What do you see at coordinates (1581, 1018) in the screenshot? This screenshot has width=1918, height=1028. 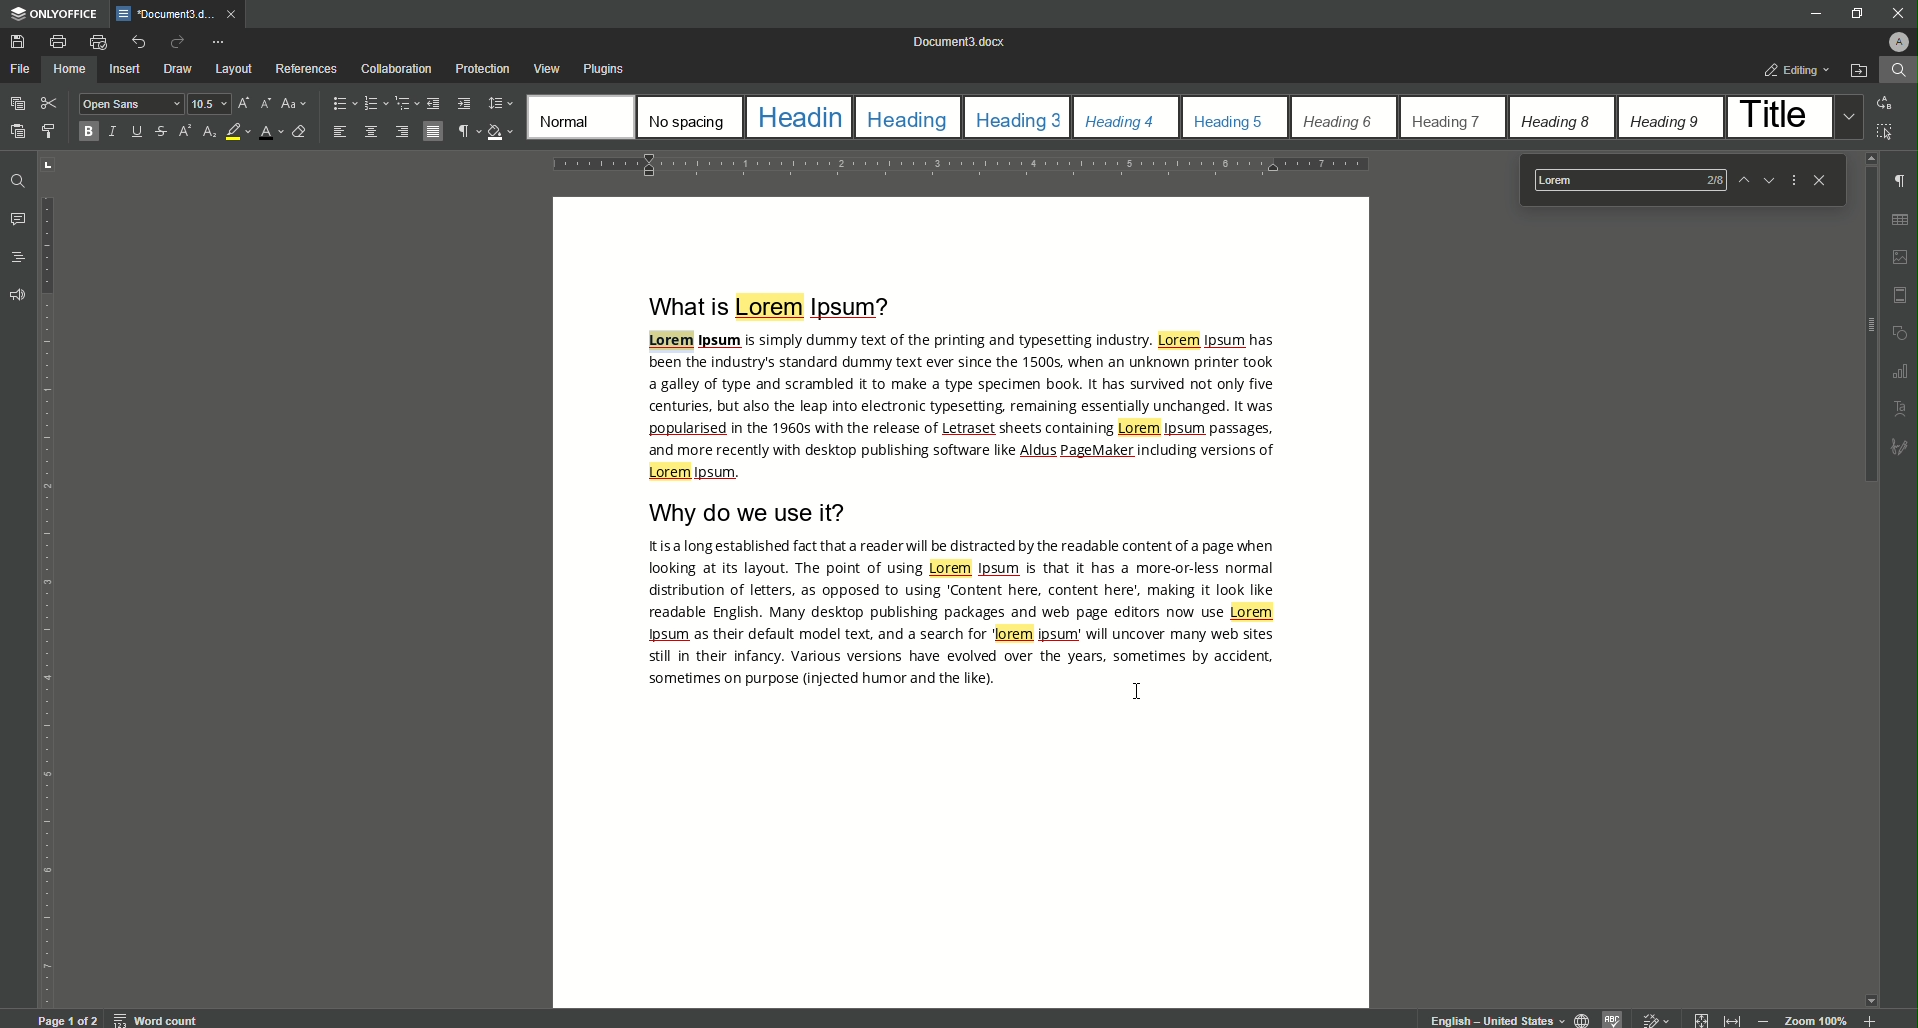 I see `globe` at bounding box center [1581, 1018].